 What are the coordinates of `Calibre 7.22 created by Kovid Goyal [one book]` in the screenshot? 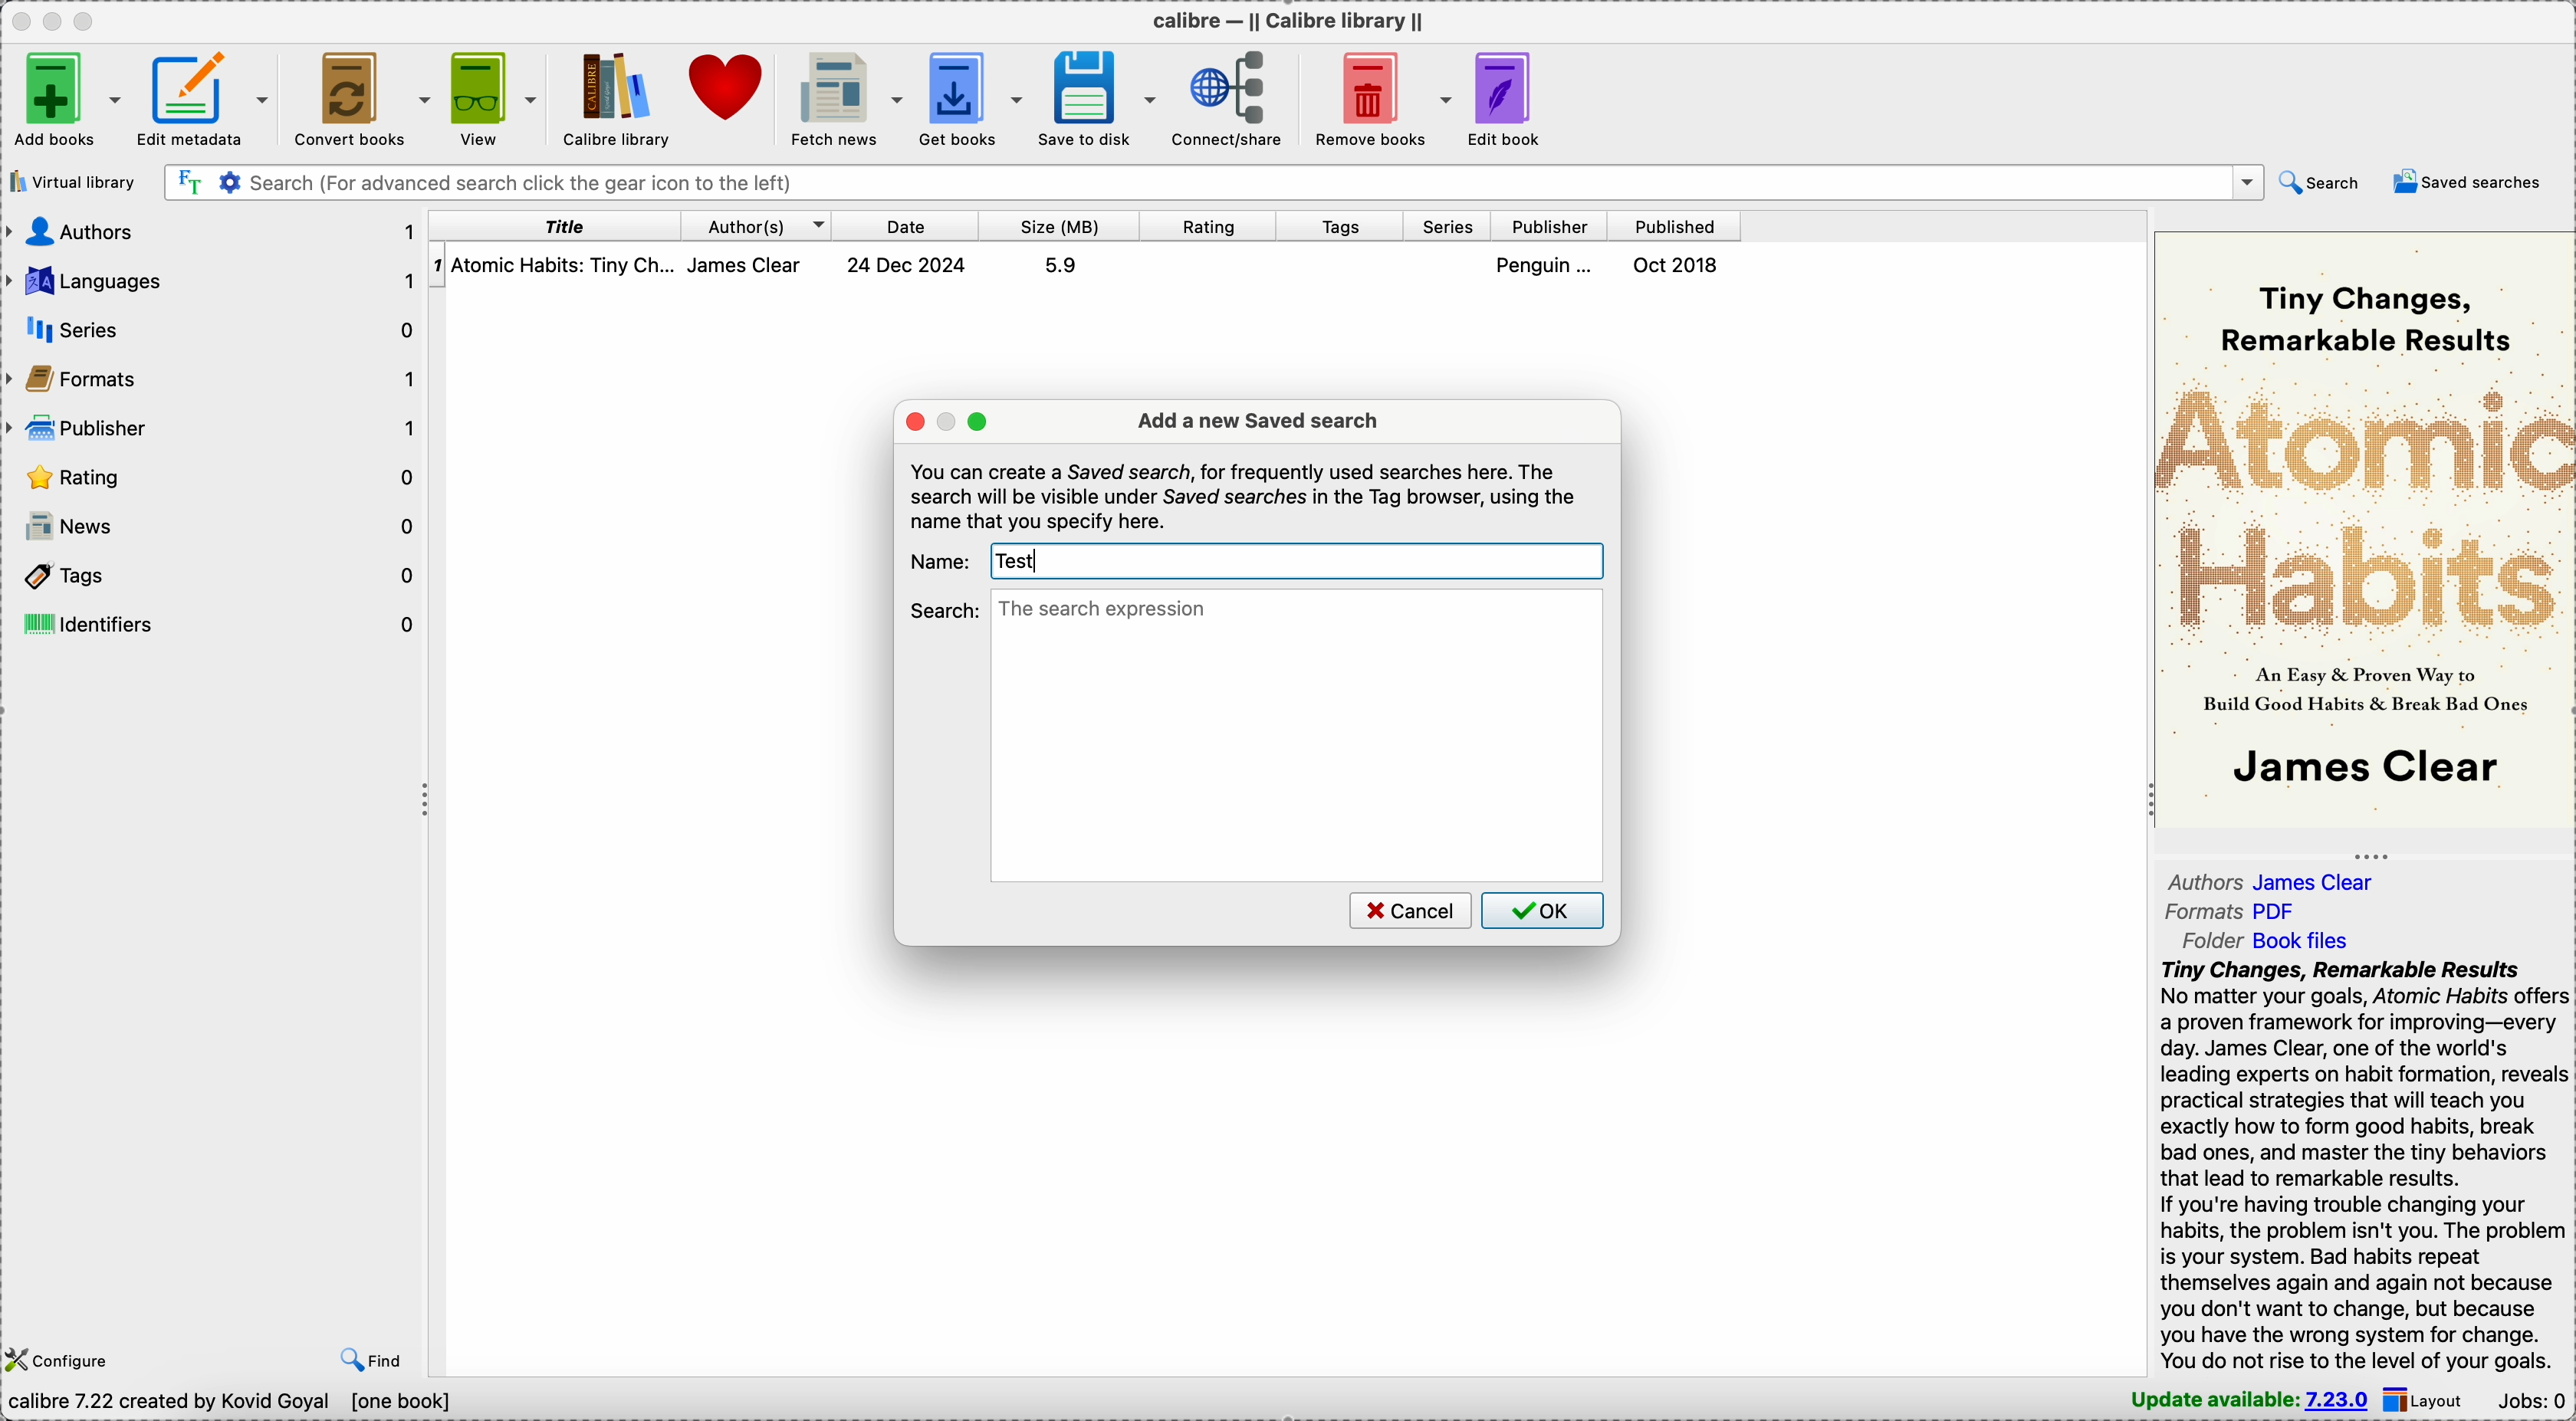 It's located at (233, 1402).